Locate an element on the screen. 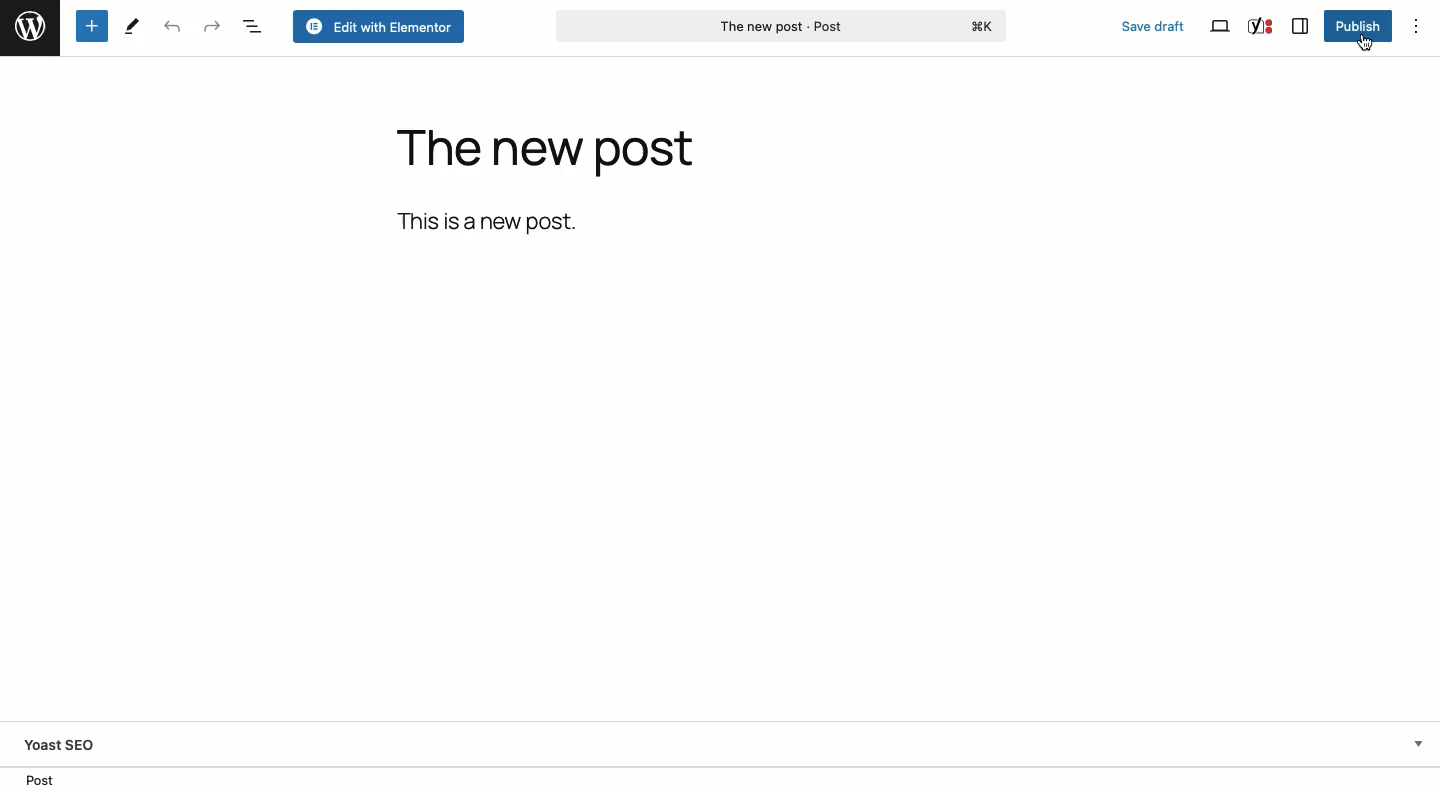 This screenshot has width=1440, height=792. Sidebar is located at coordinates (1300, 26).